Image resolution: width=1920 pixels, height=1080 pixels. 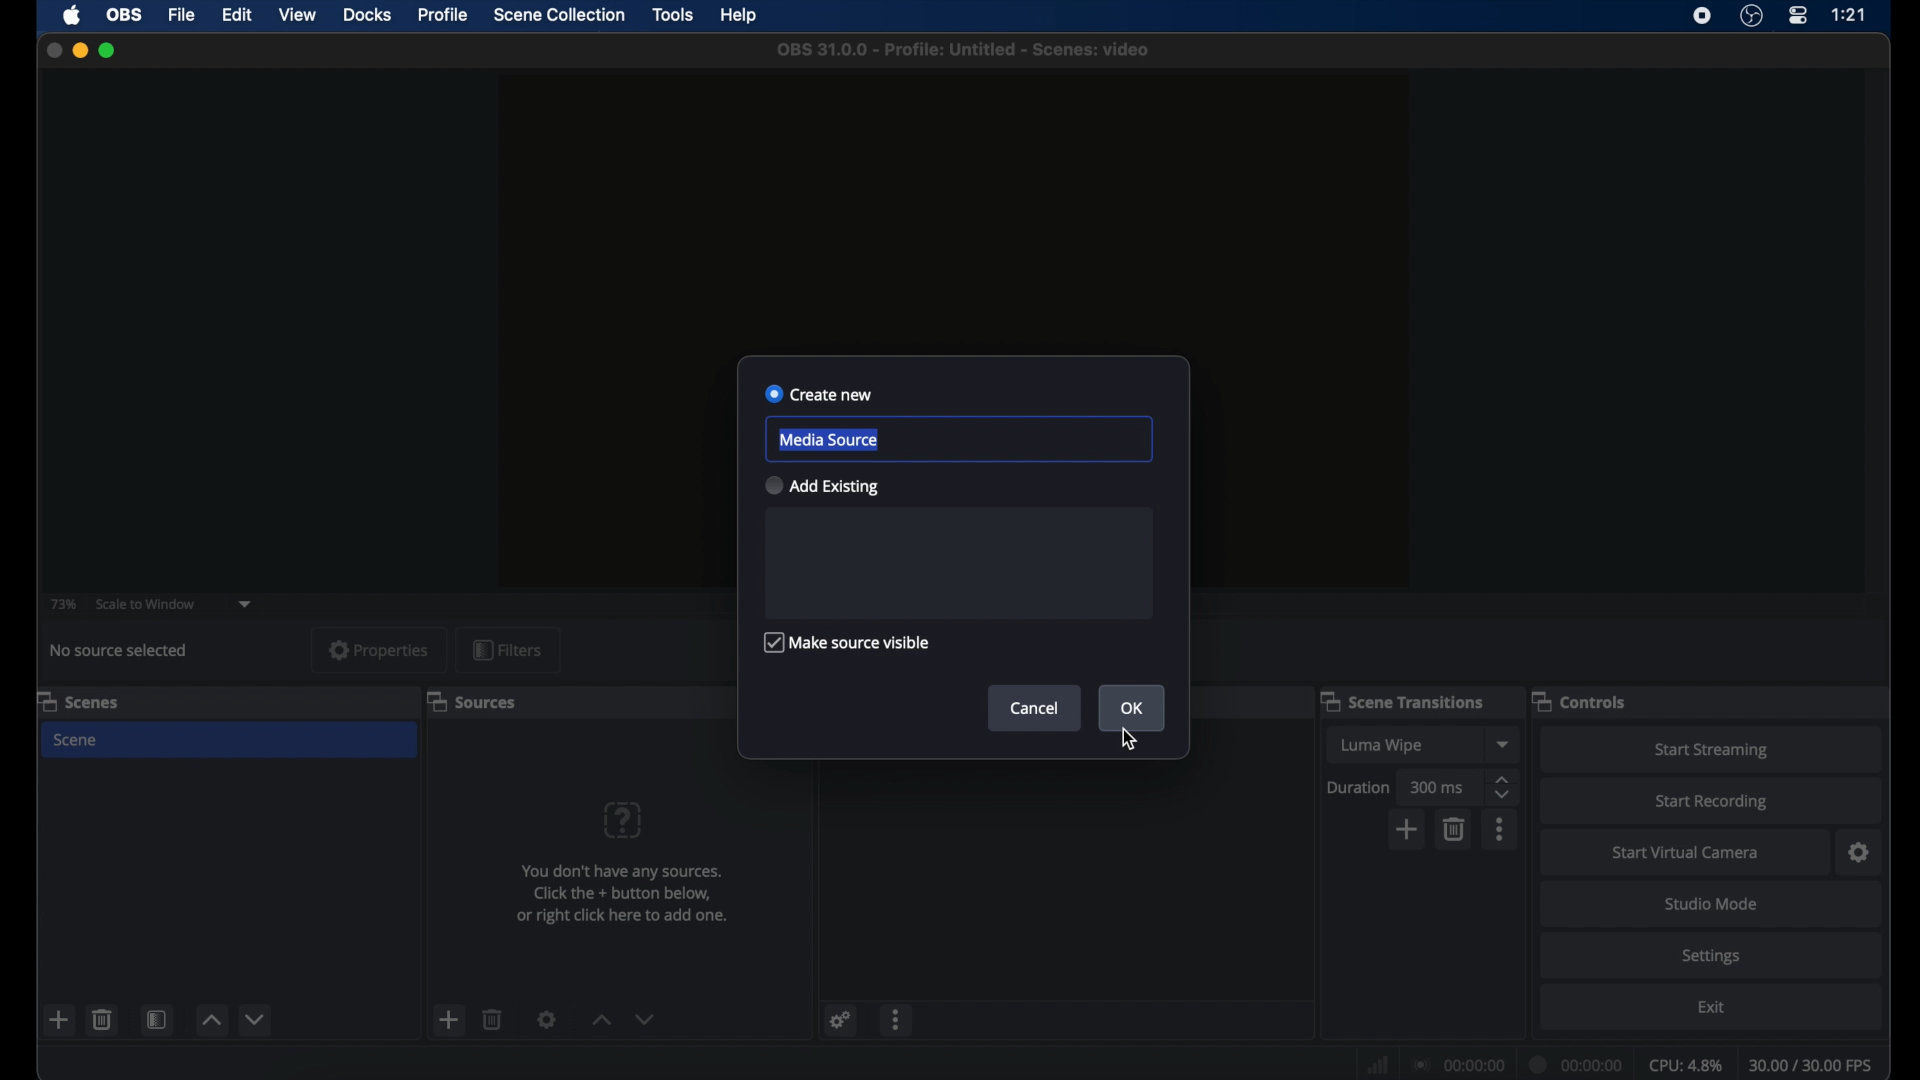 What do you see at coordinates (1504, 744) in the screenshot?
I see `dropdown` at bounding box center [1504, 744].